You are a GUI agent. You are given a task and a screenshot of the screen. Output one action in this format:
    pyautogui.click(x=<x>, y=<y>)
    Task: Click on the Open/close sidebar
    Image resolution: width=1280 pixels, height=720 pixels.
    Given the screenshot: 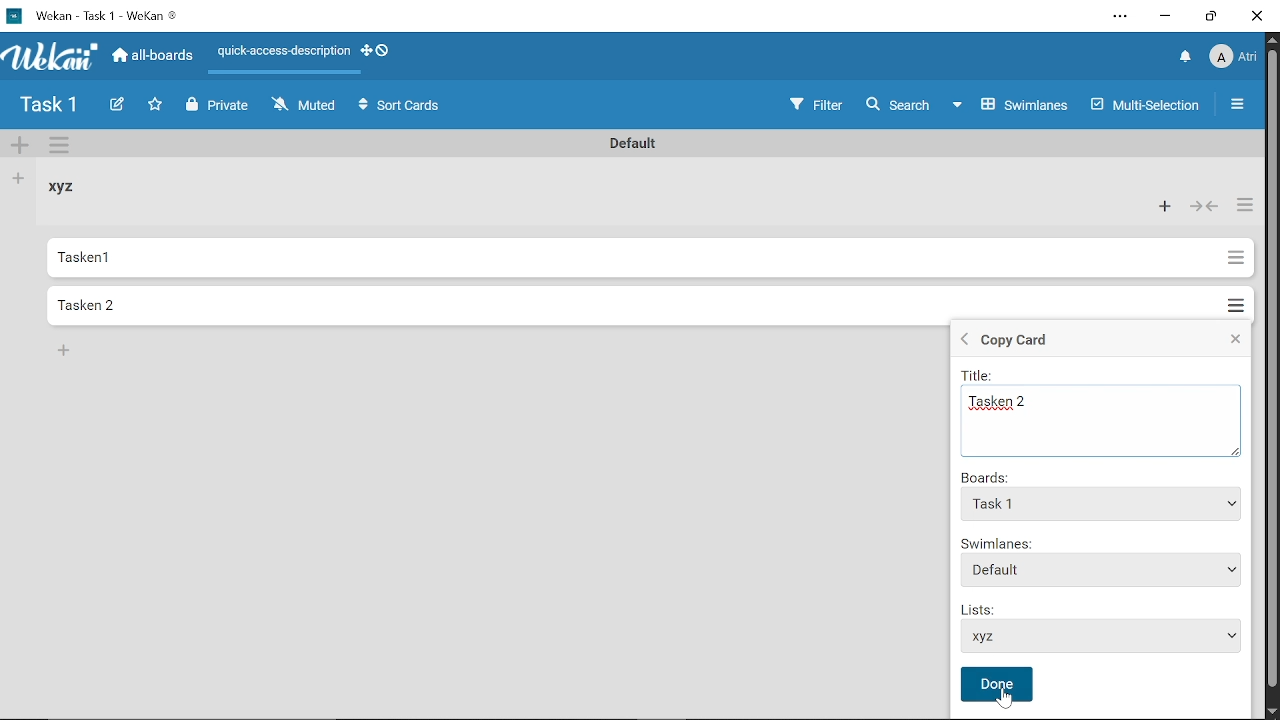 What is the action you would take?
    pyautogui.click(x=1240, y=105)
    